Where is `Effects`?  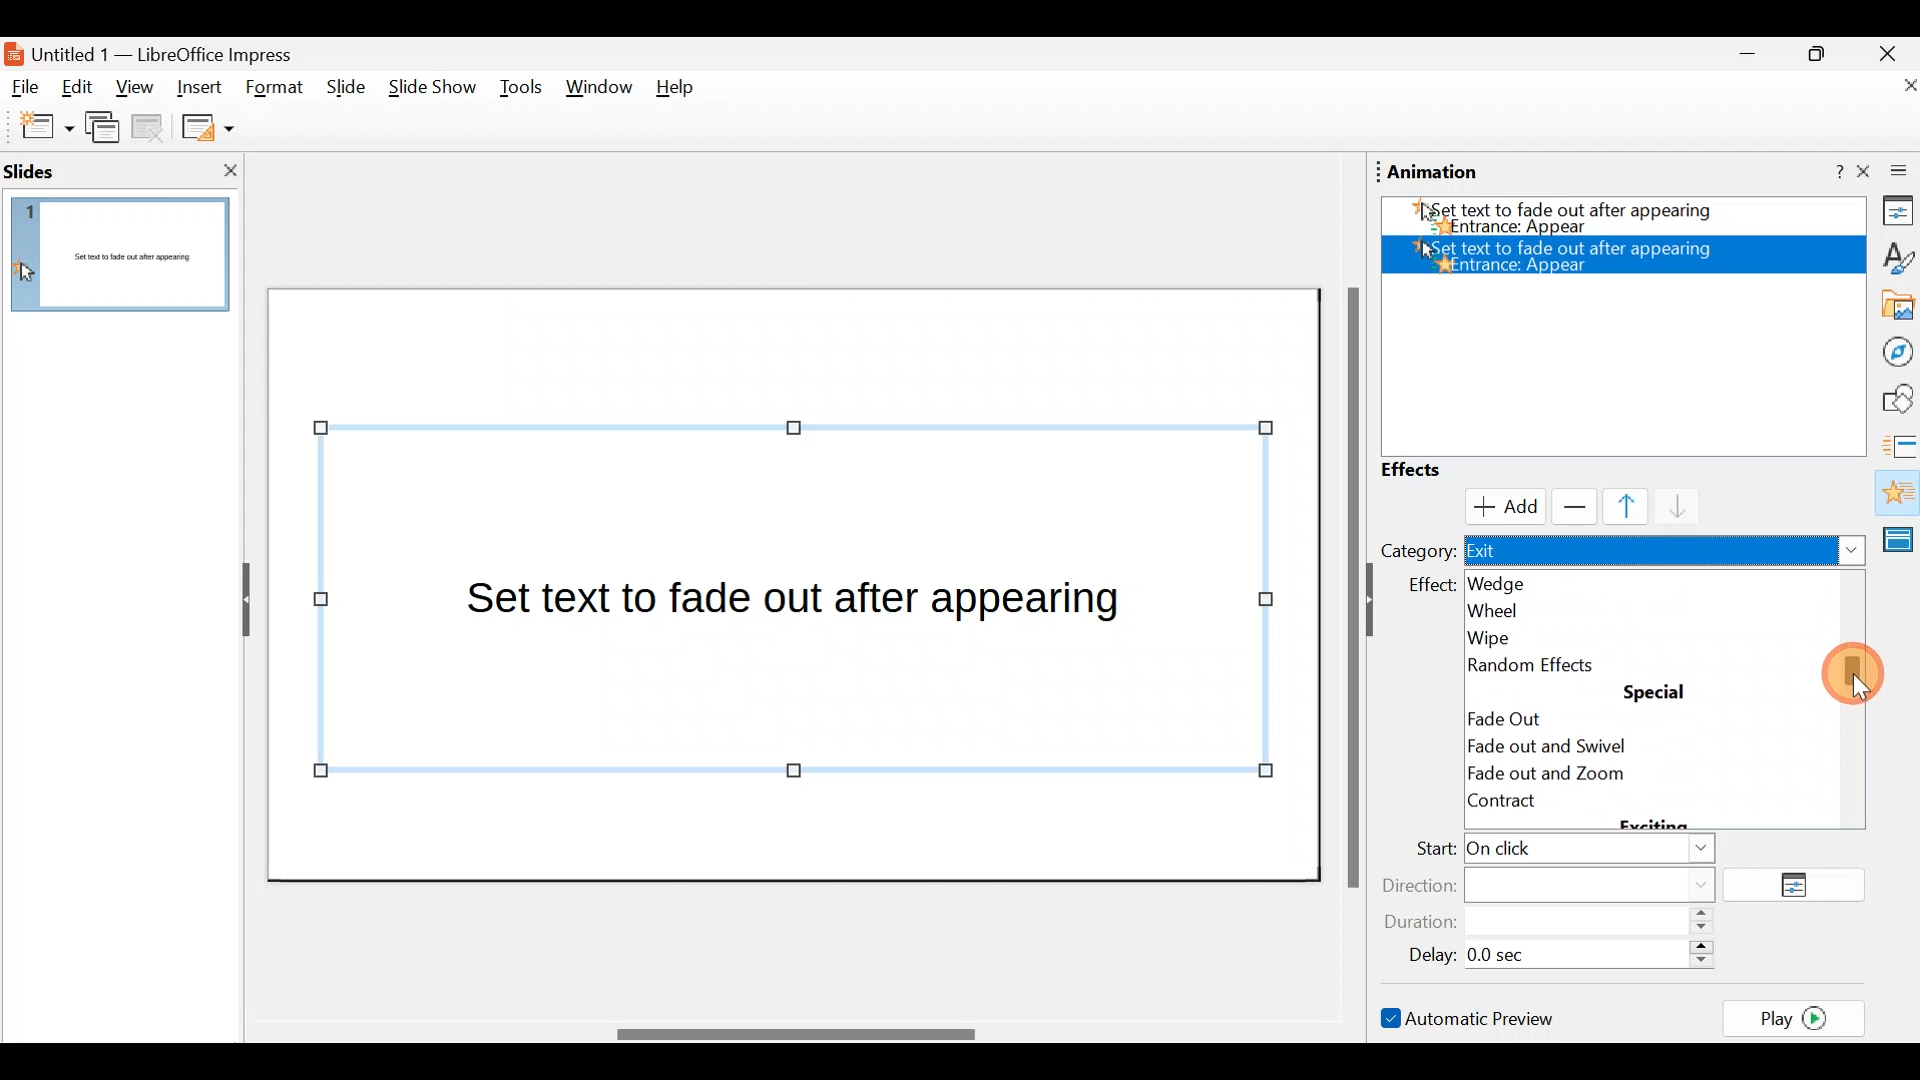 Effects is located at coordinates (1430, 470).